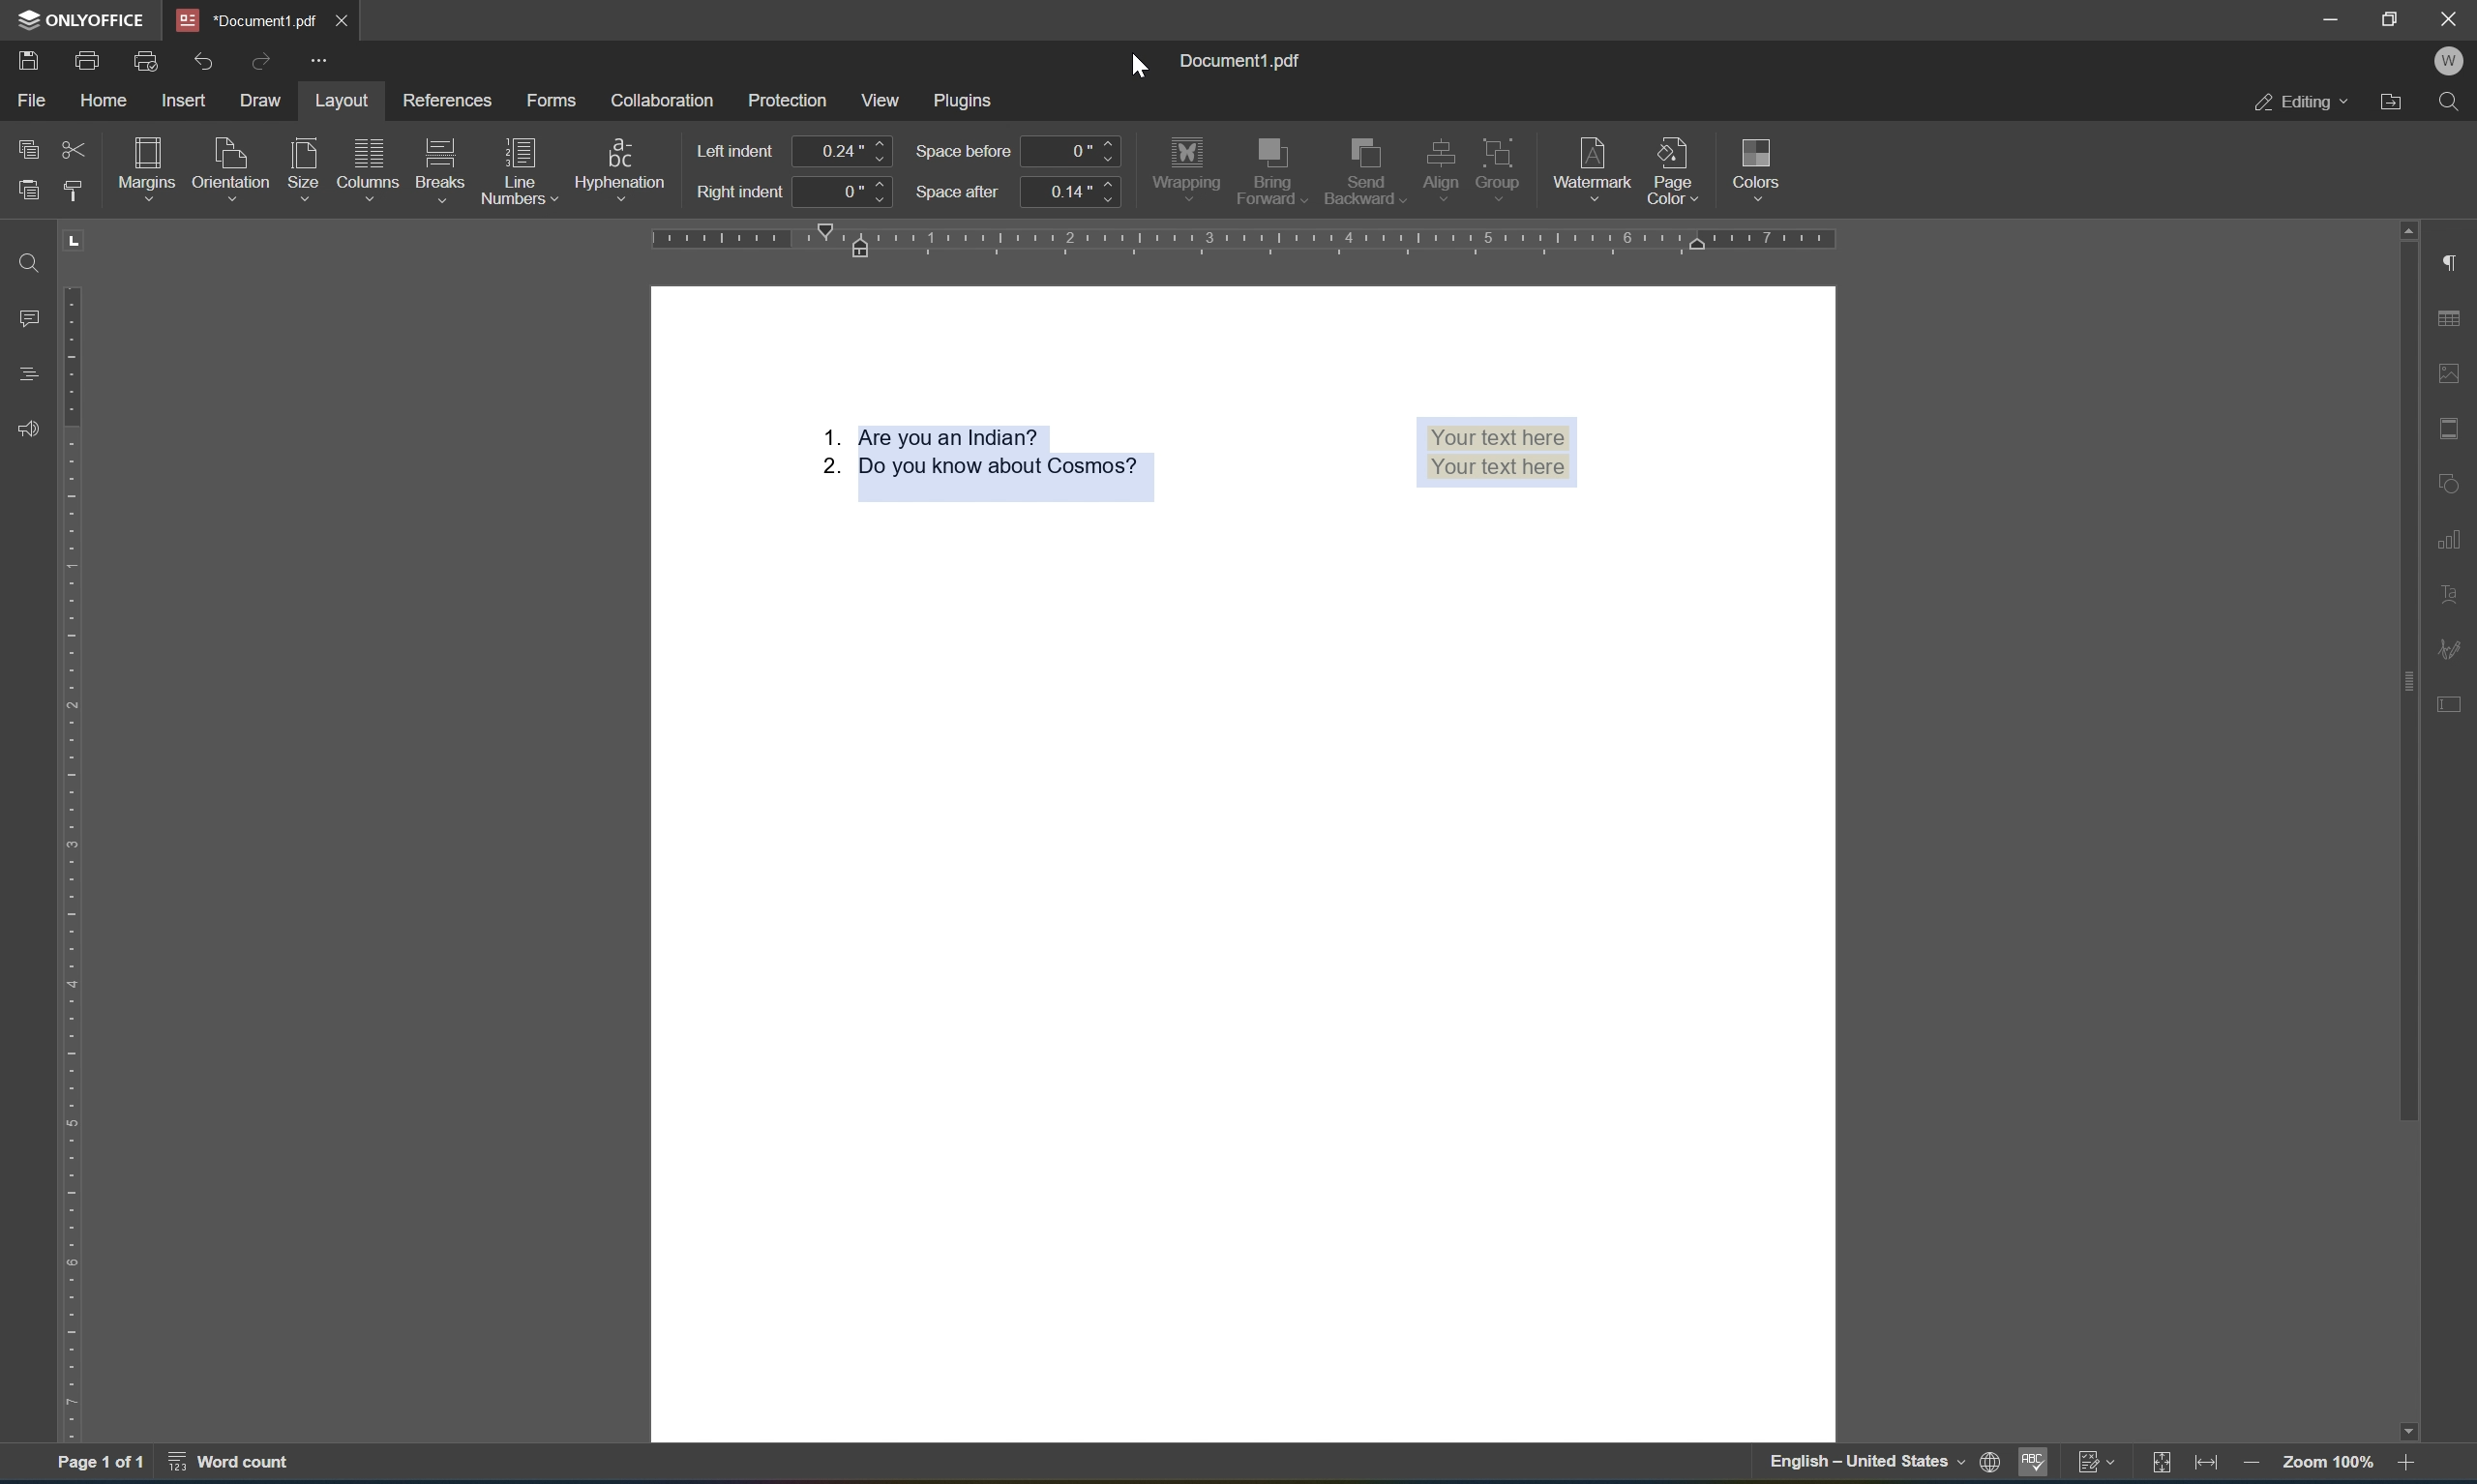 This screenshot has height=1484, width=2477. I want to click on 0, so click(849, 195).